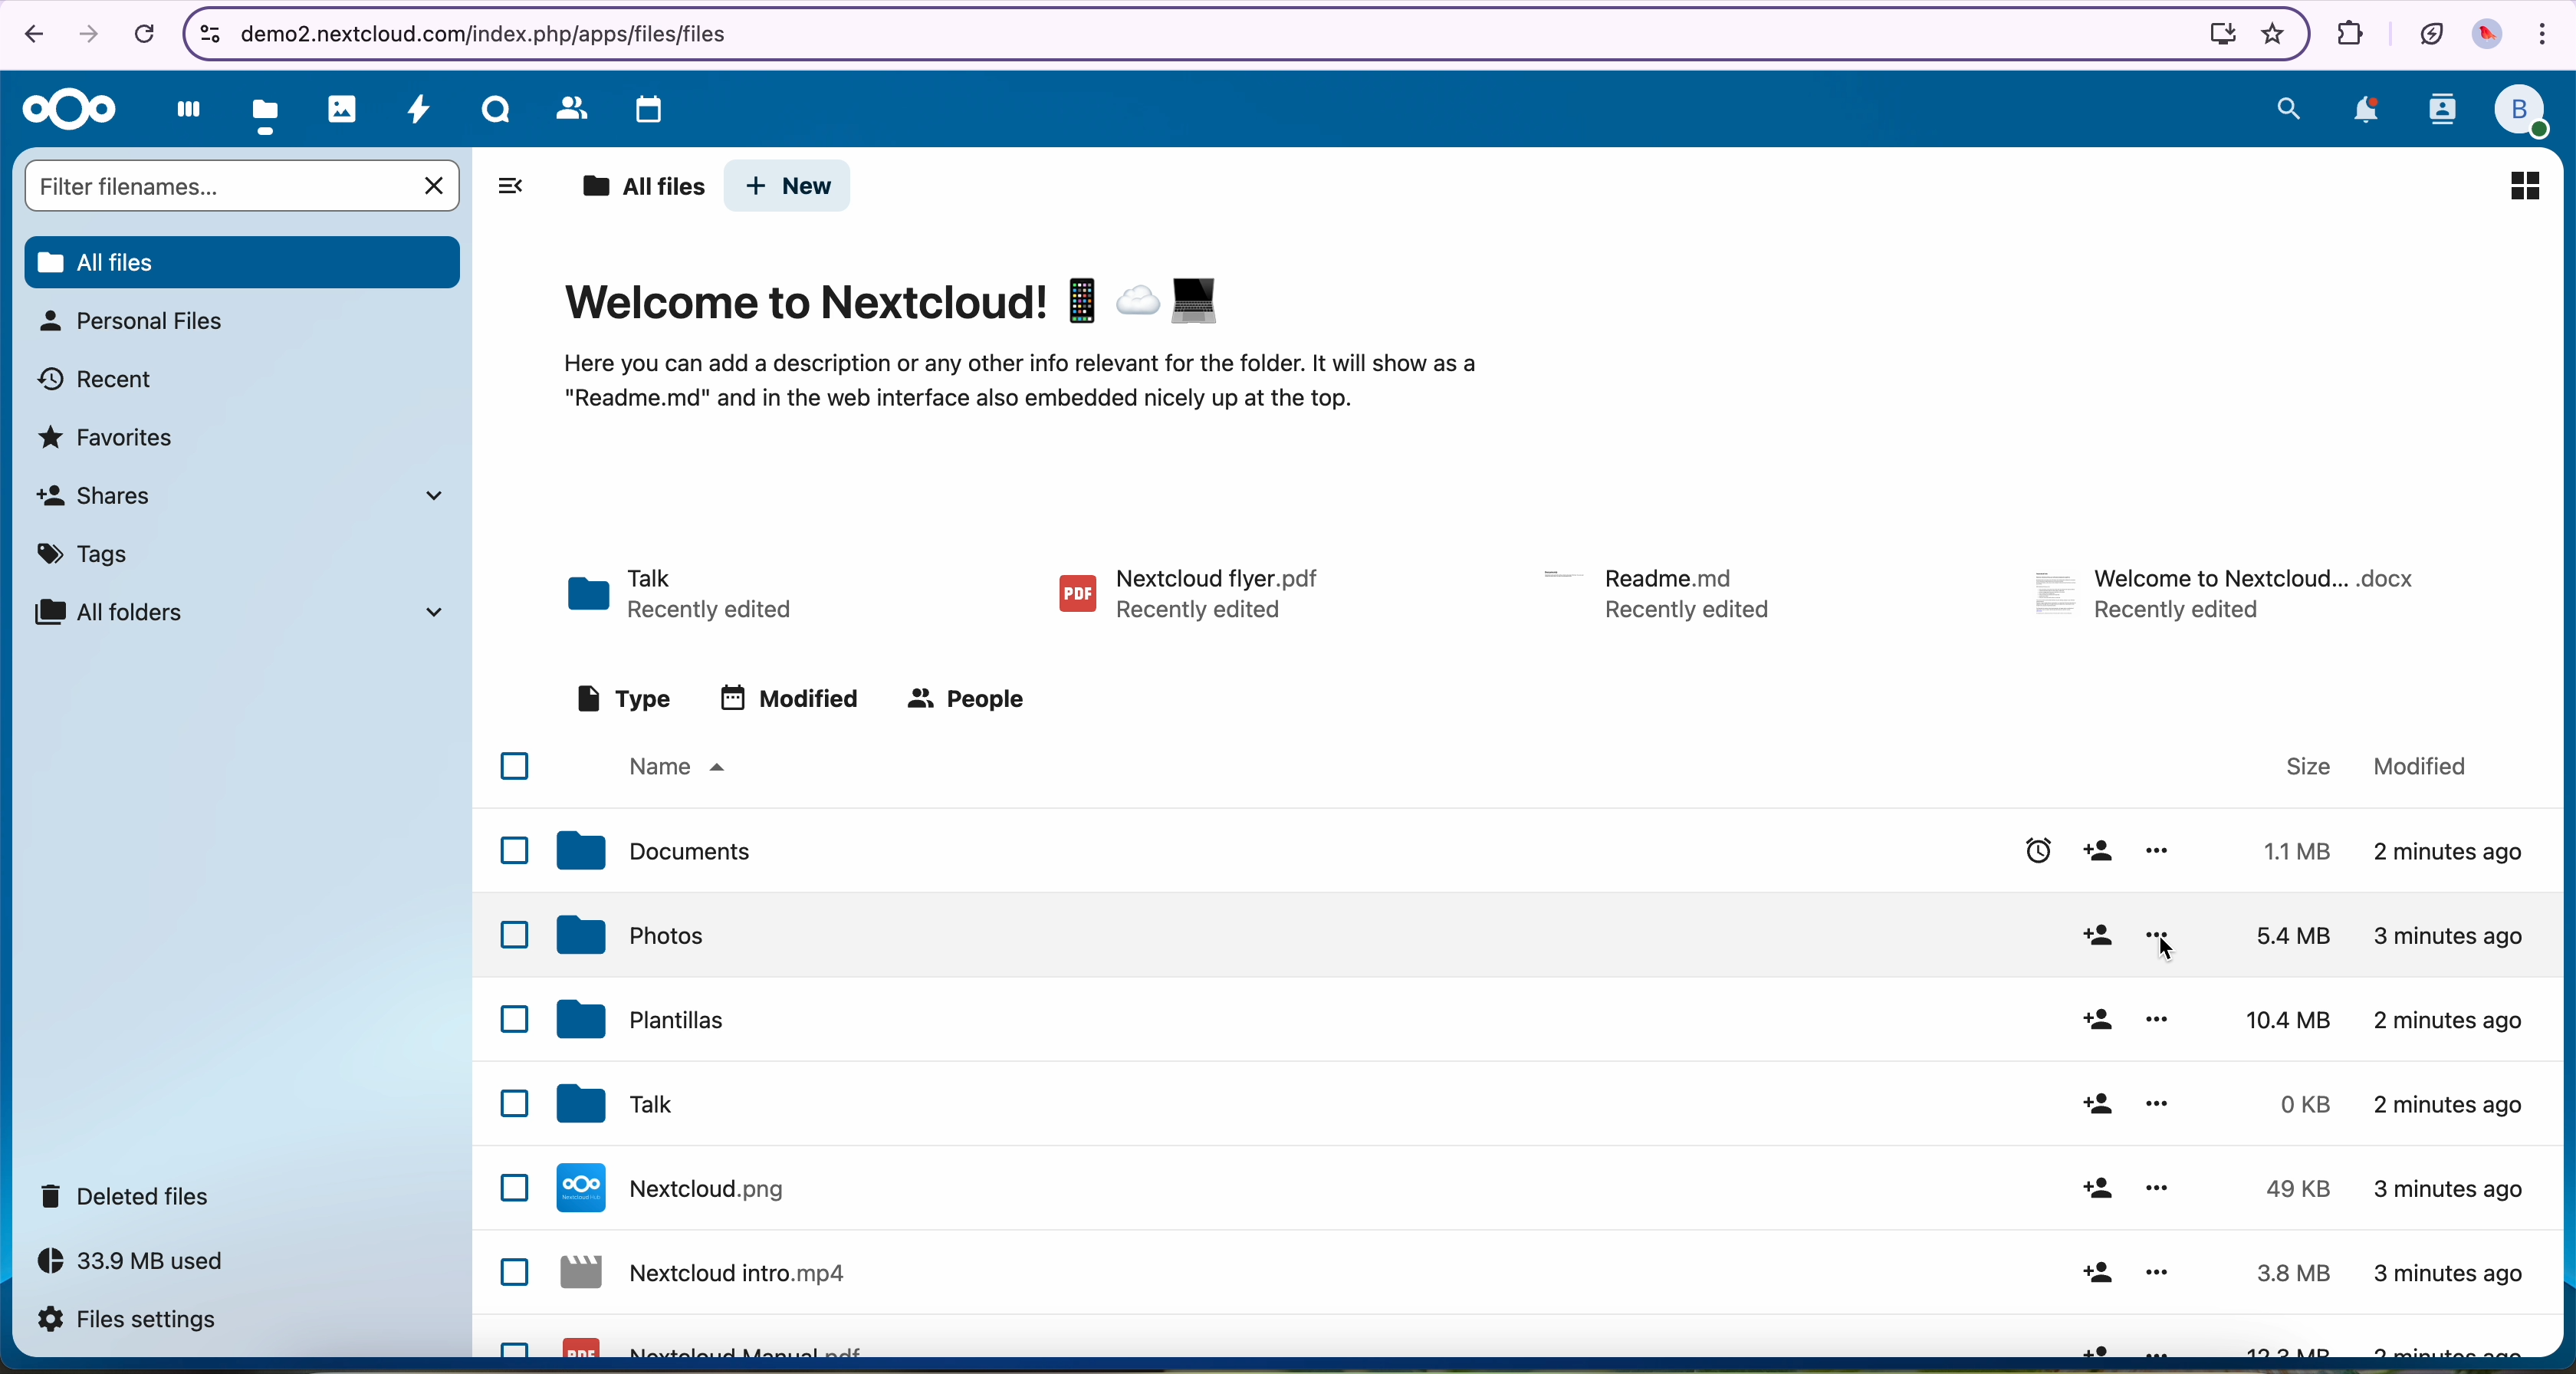  Describe the element at coordinates (2094, 1019) in the screenshot. I see `share` at that location.